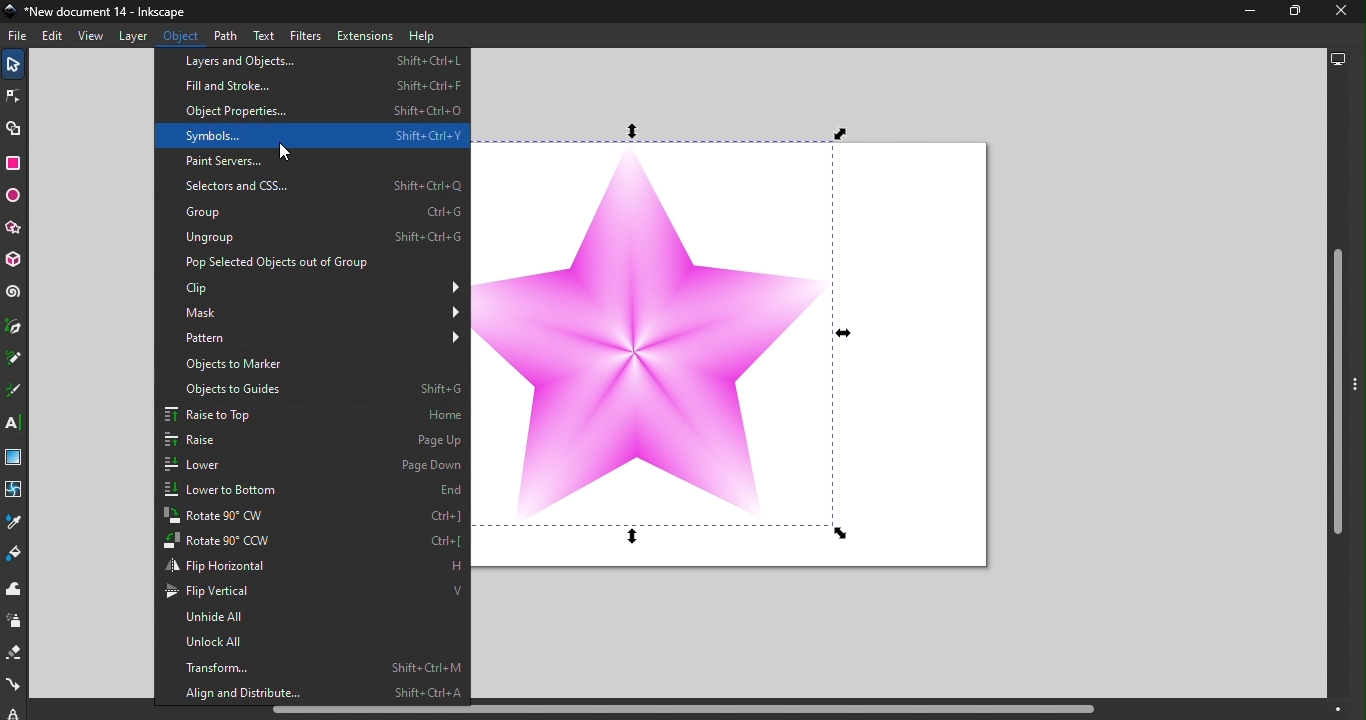 The width and height of the screenshot is (1366, 720). Describe the element at coordinates (313, 237) in the screenshot. I see `Ungroup` at that location.